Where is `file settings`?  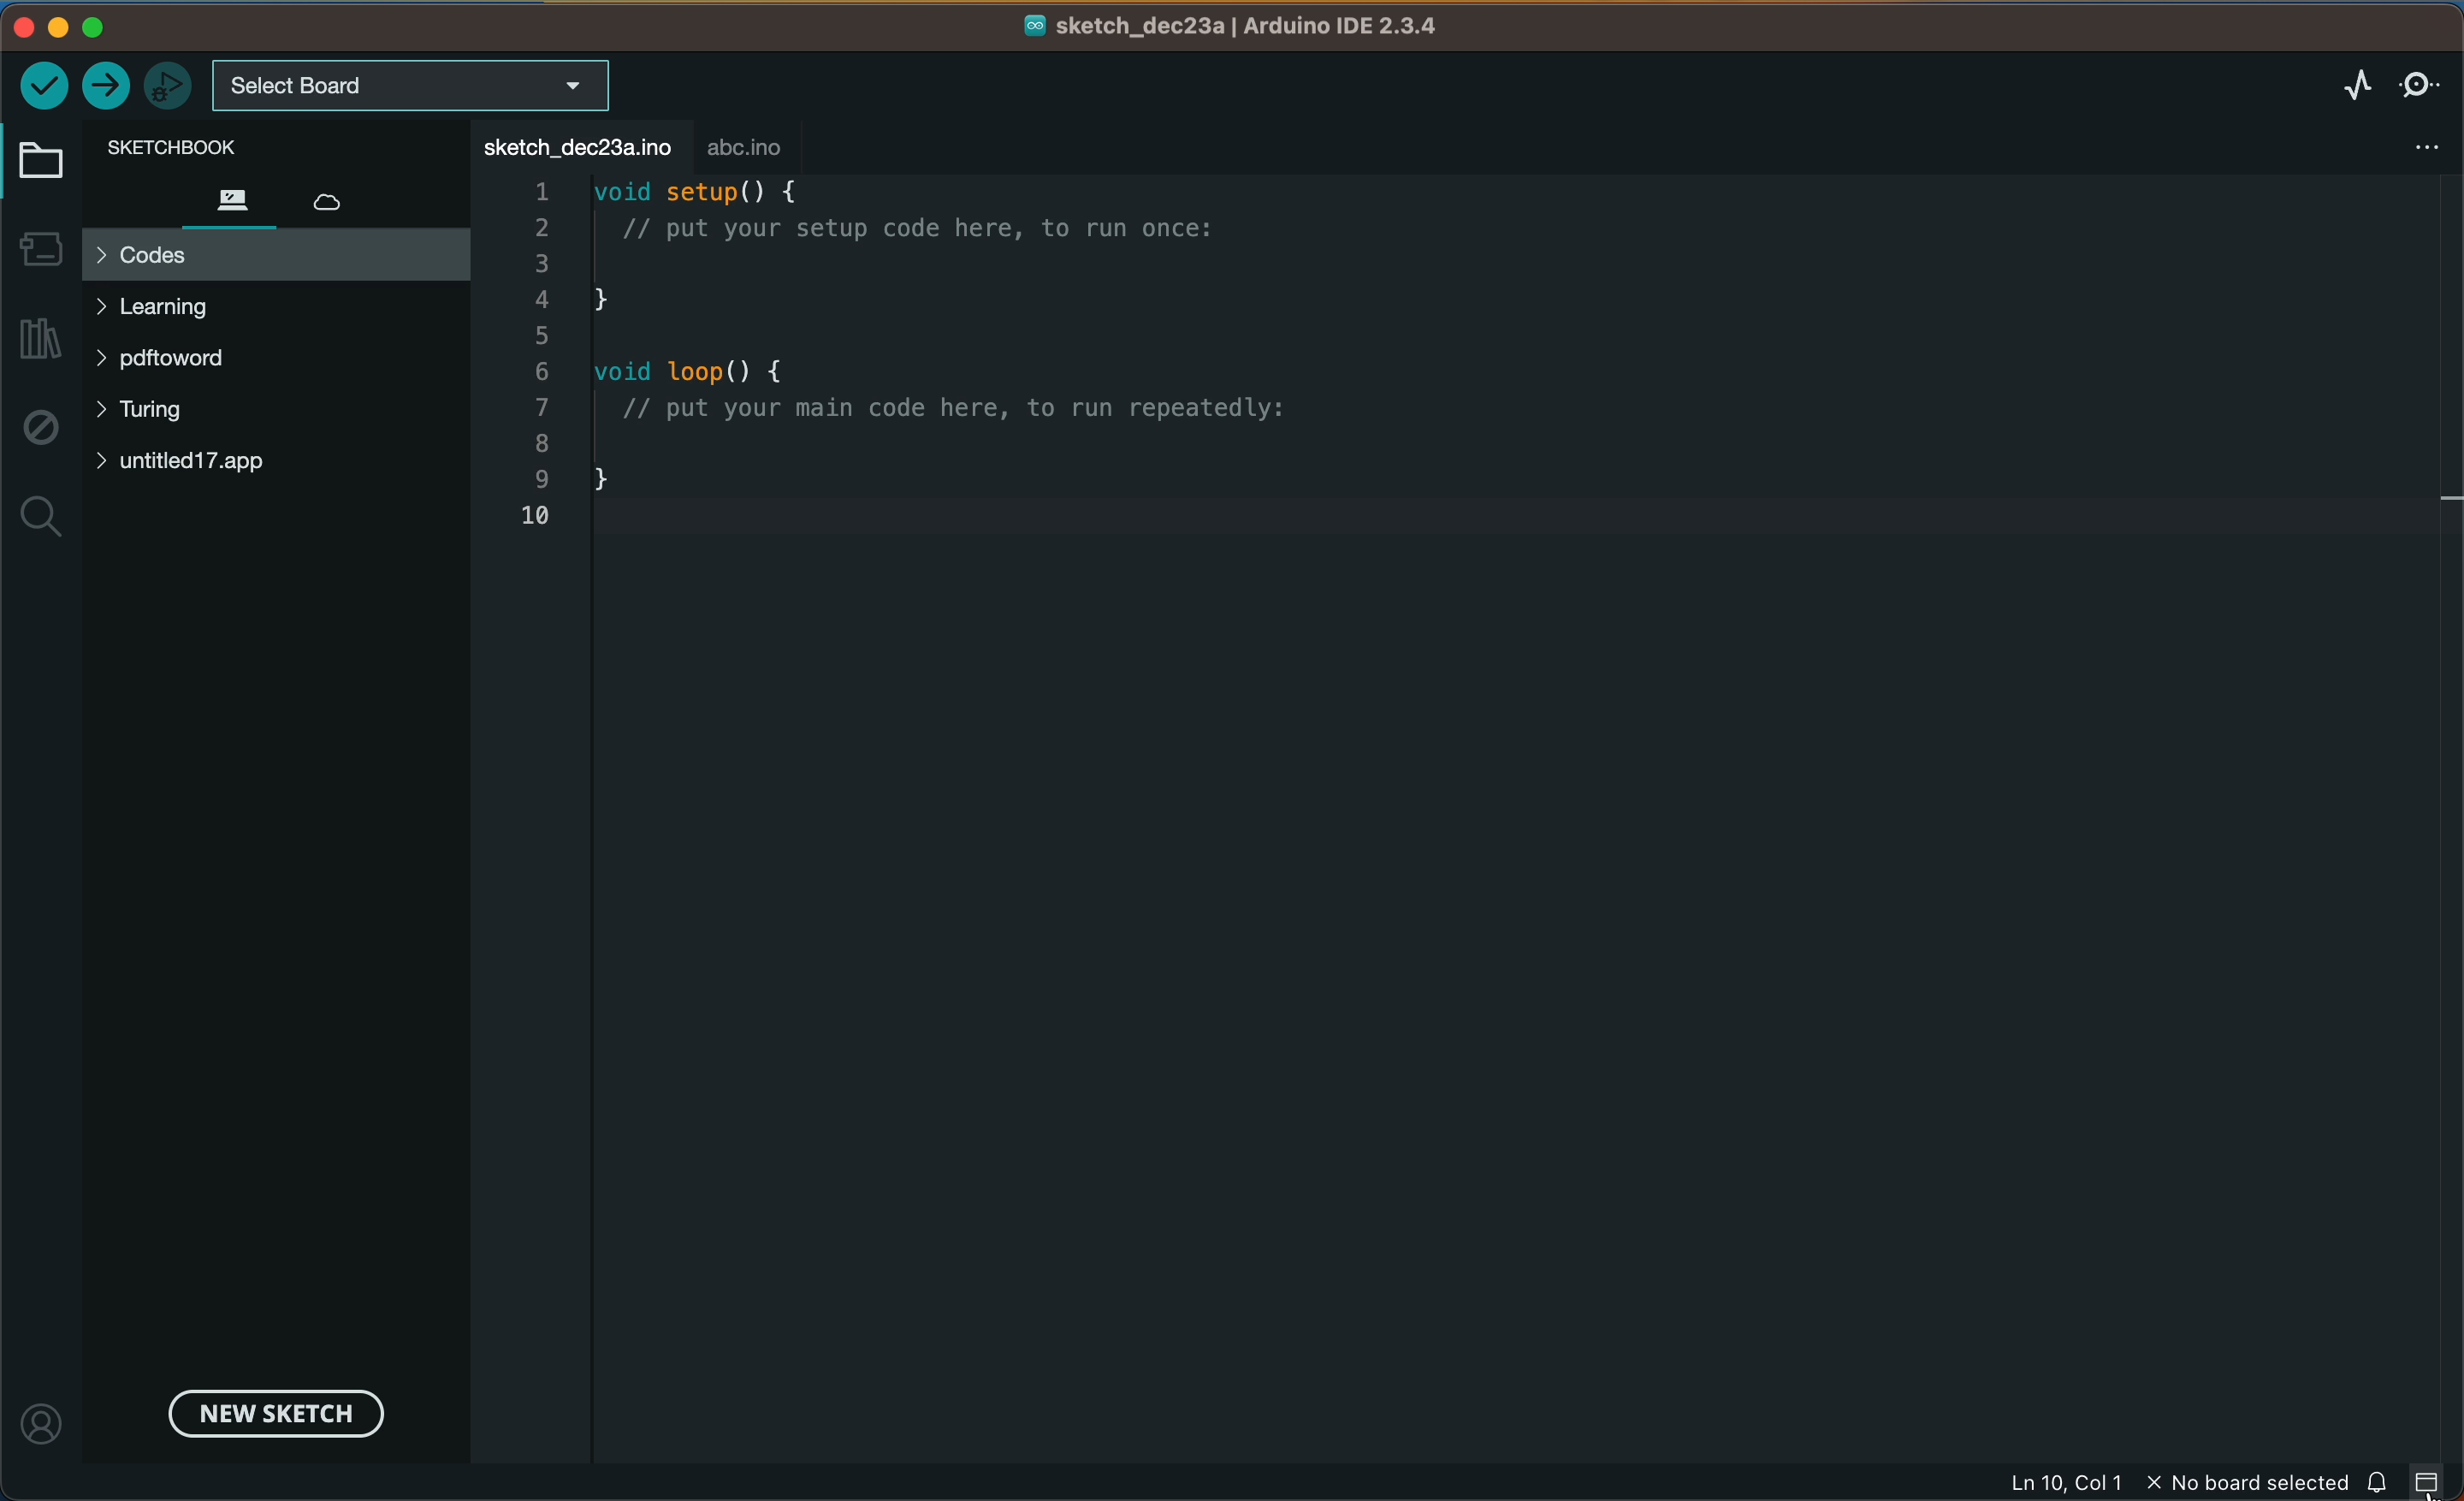 file settings is located at coordinates (2428, 144).